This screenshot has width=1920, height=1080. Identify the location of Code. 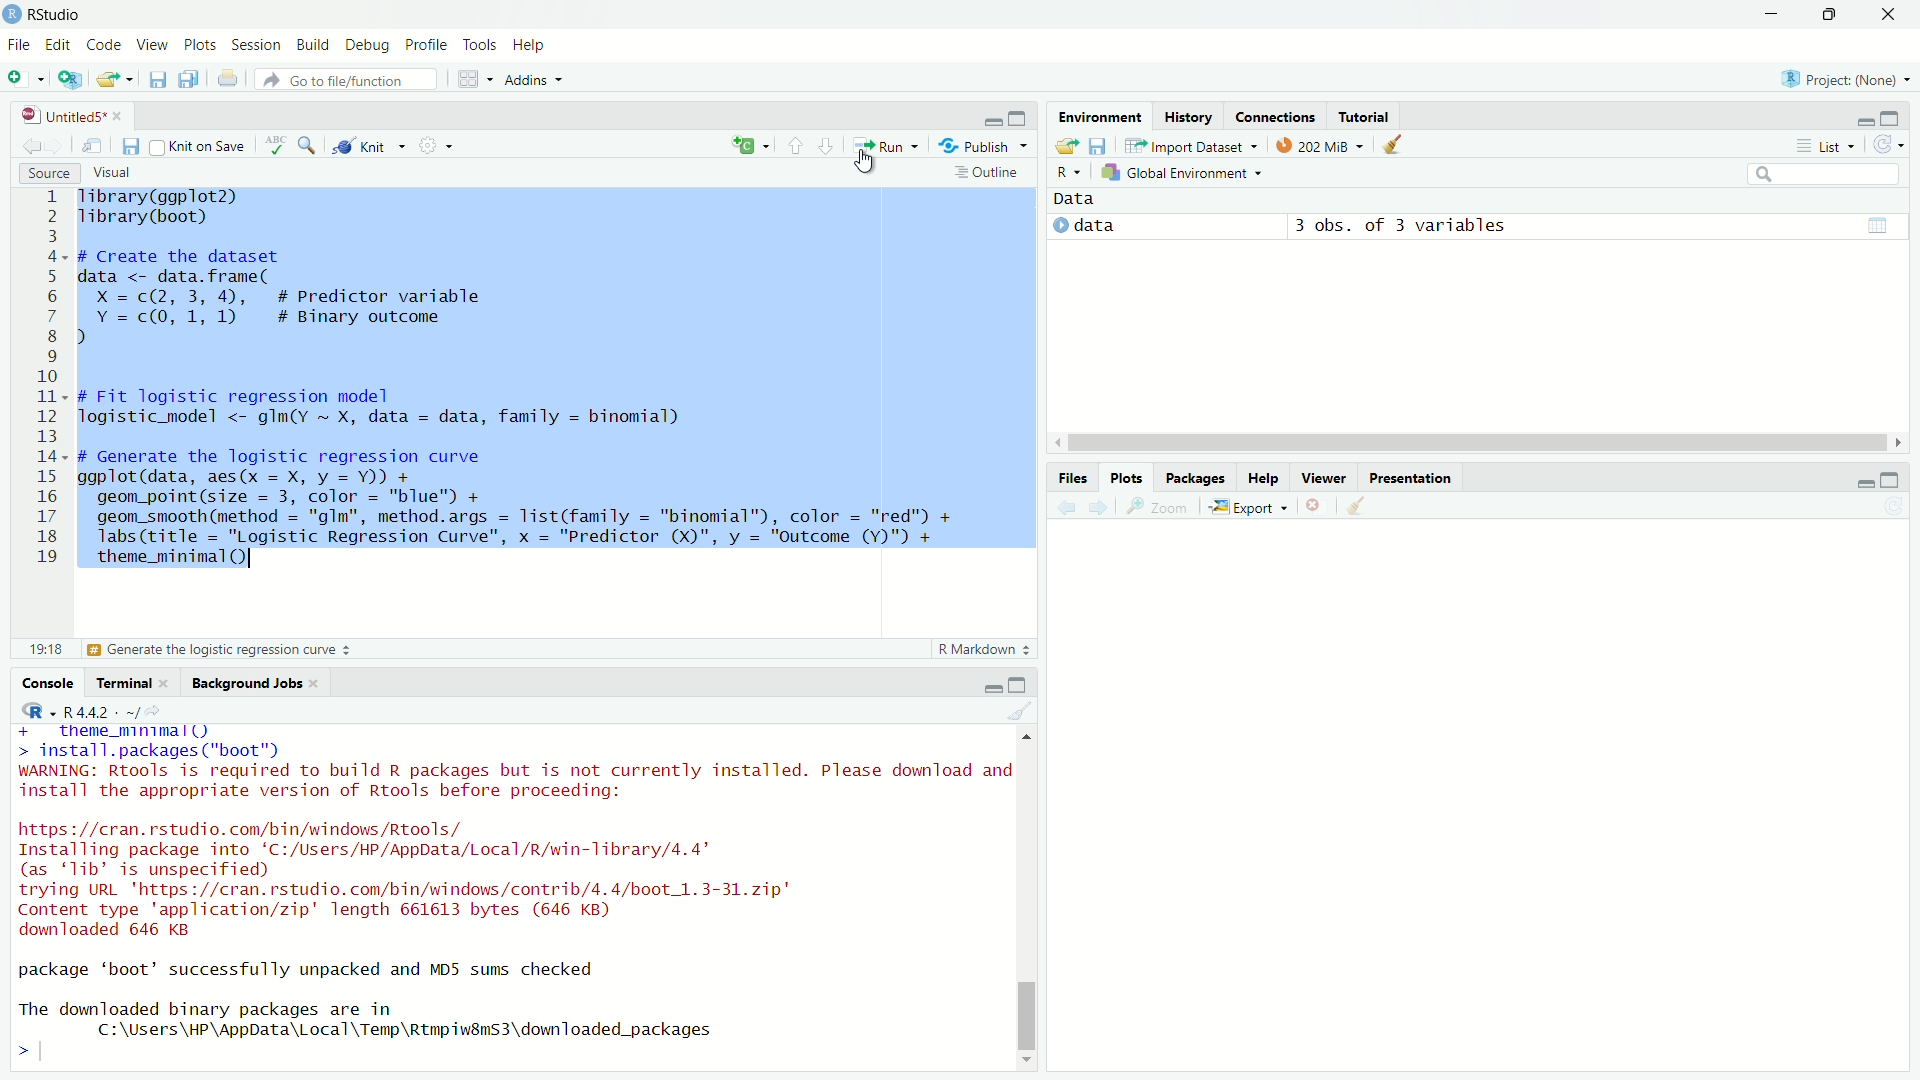
(101, 44).